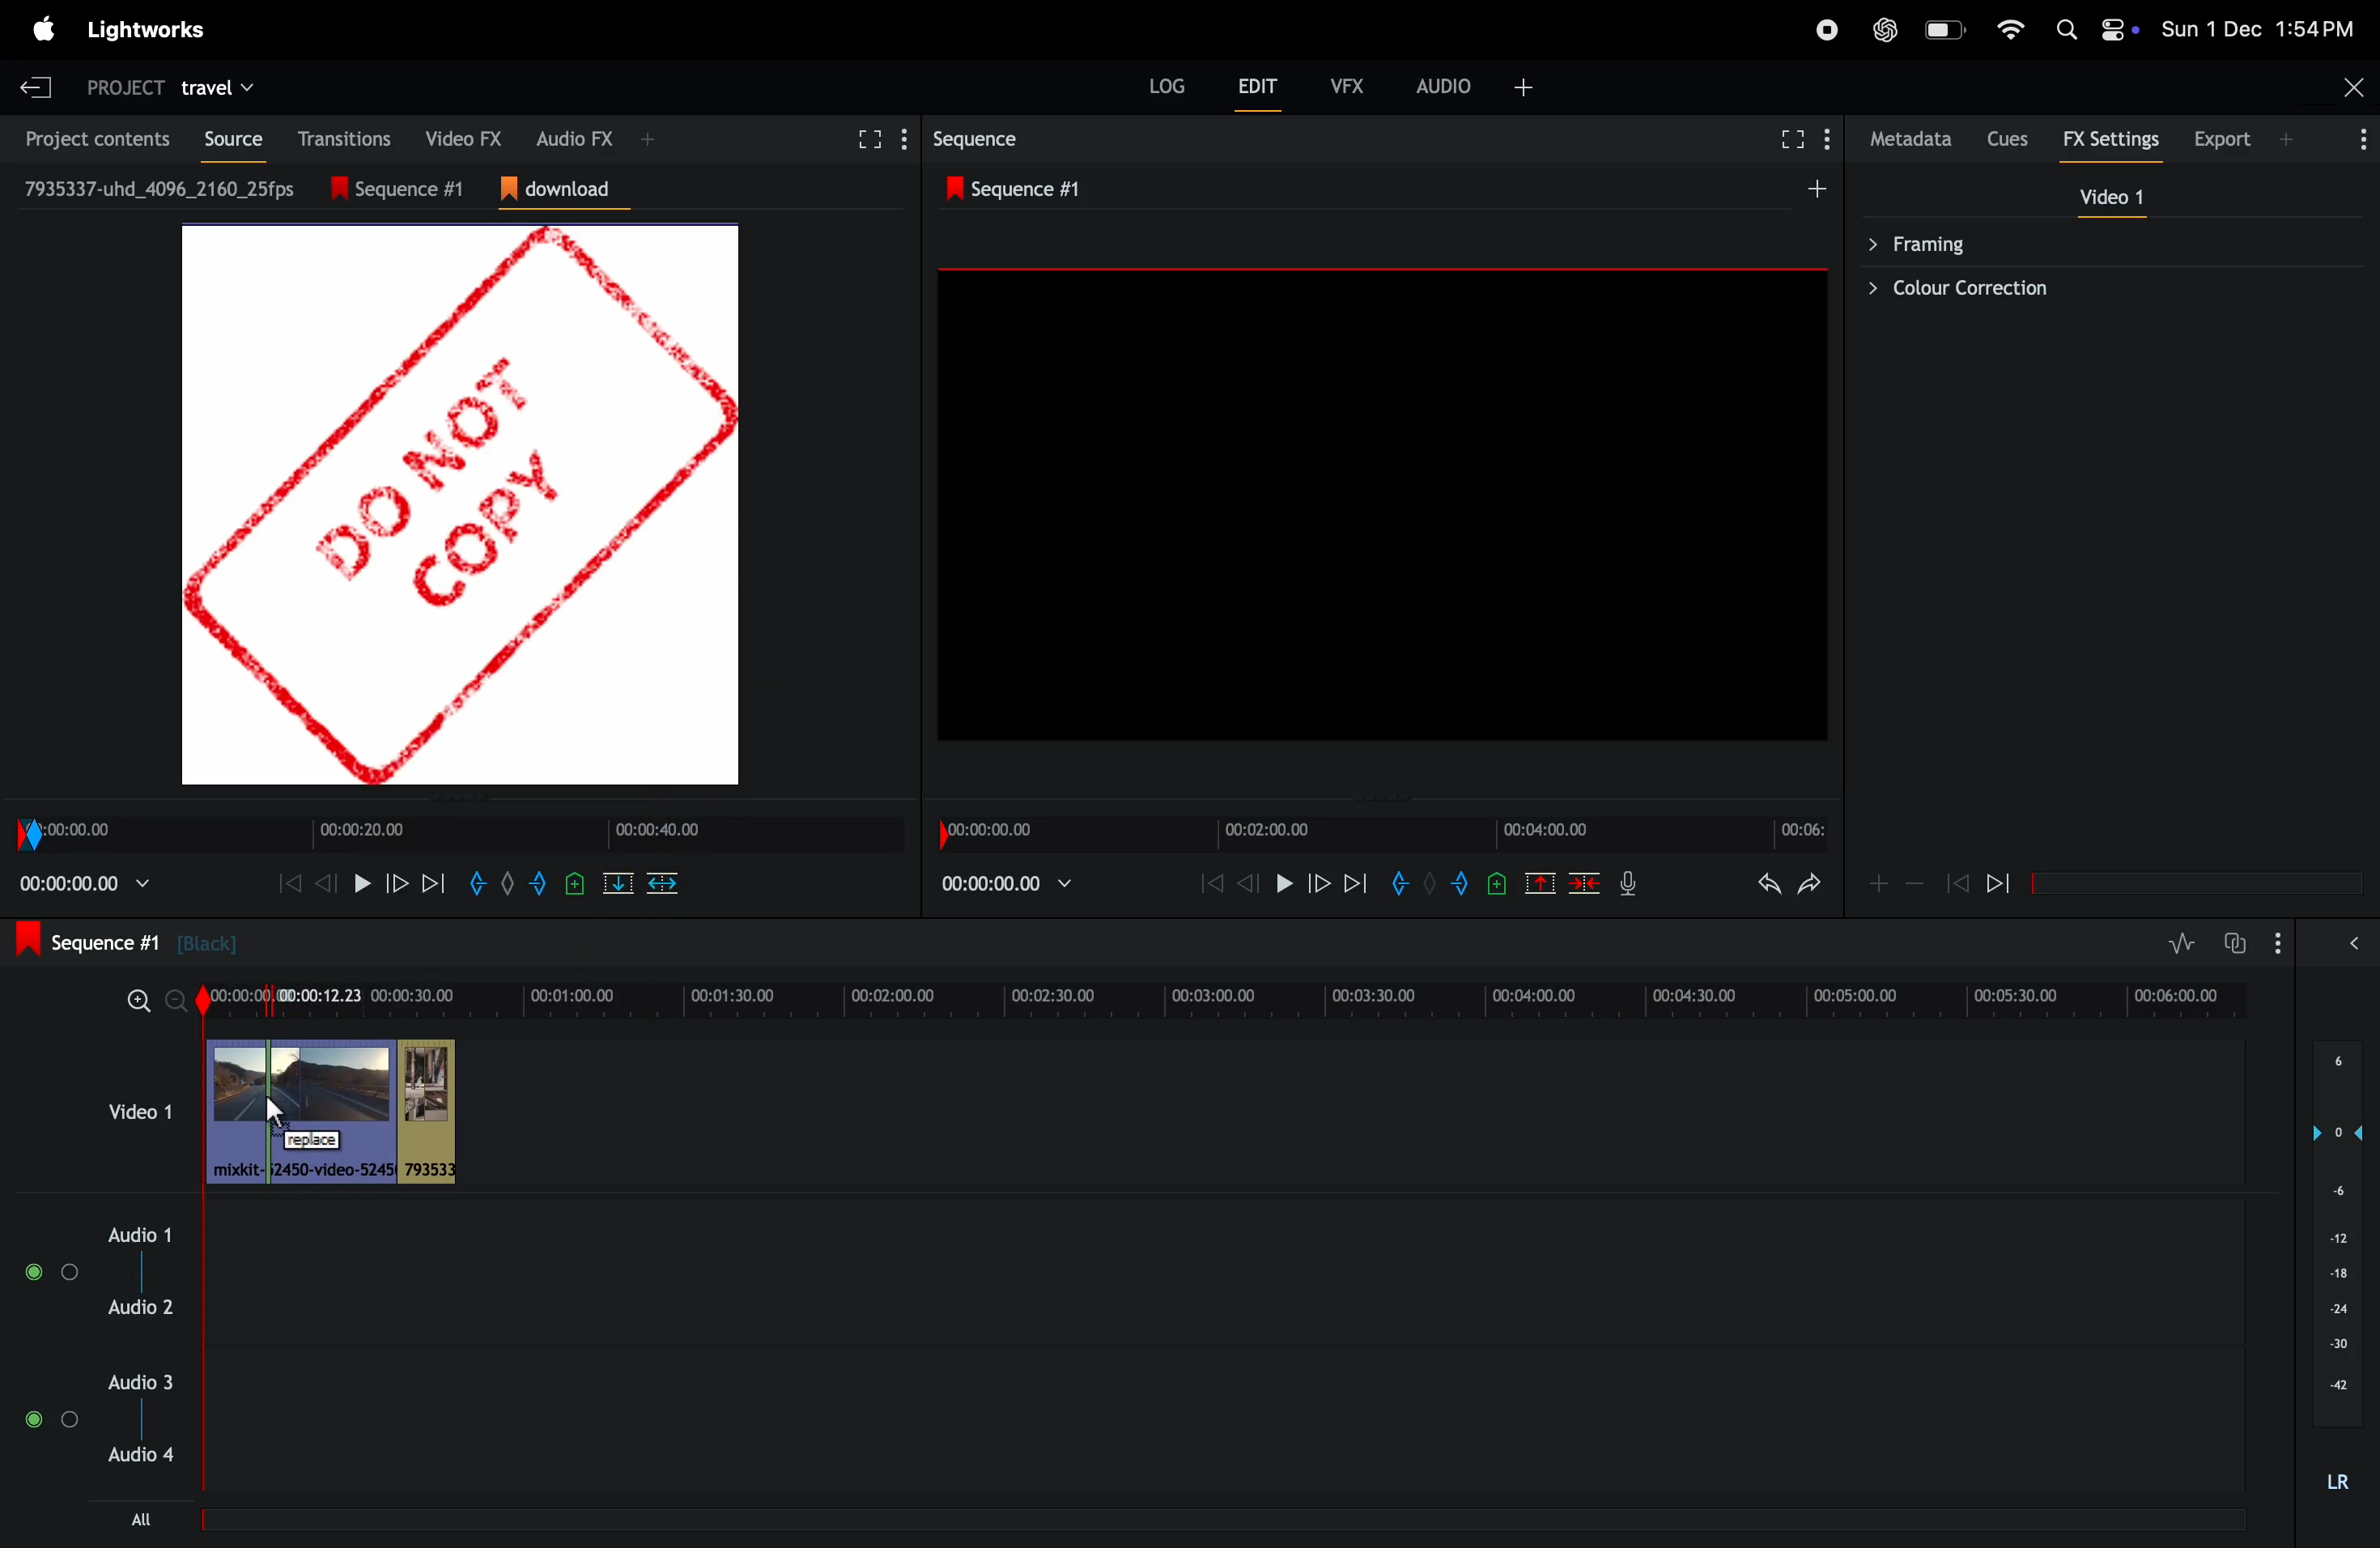 The height and width of the screenshot is (1548, 2380). What do you see at coordinates (2010, 139) in the screenshot?
I see `cues` at bounding box center [2010, 139].